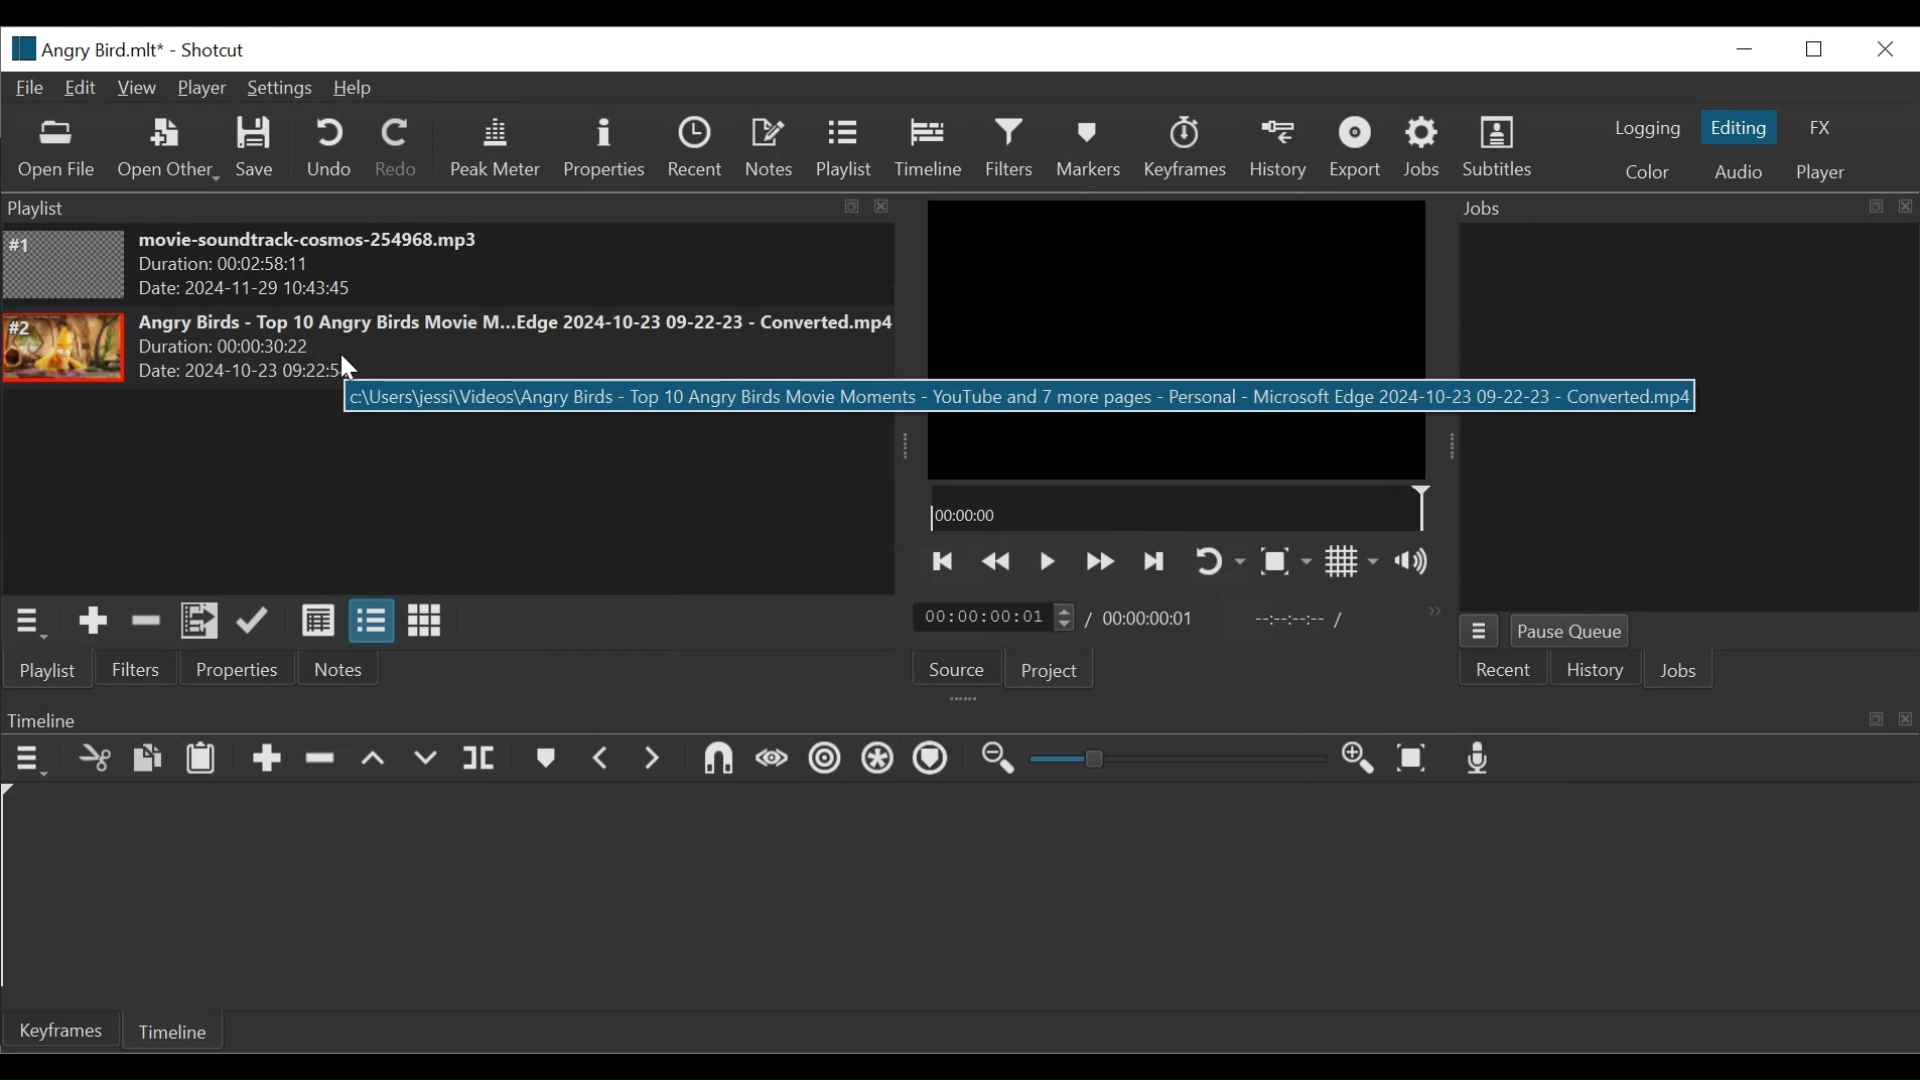  Describe the element at coordinates (1668, 418) in the screenshot. I see `Jobs Panel` at that location.